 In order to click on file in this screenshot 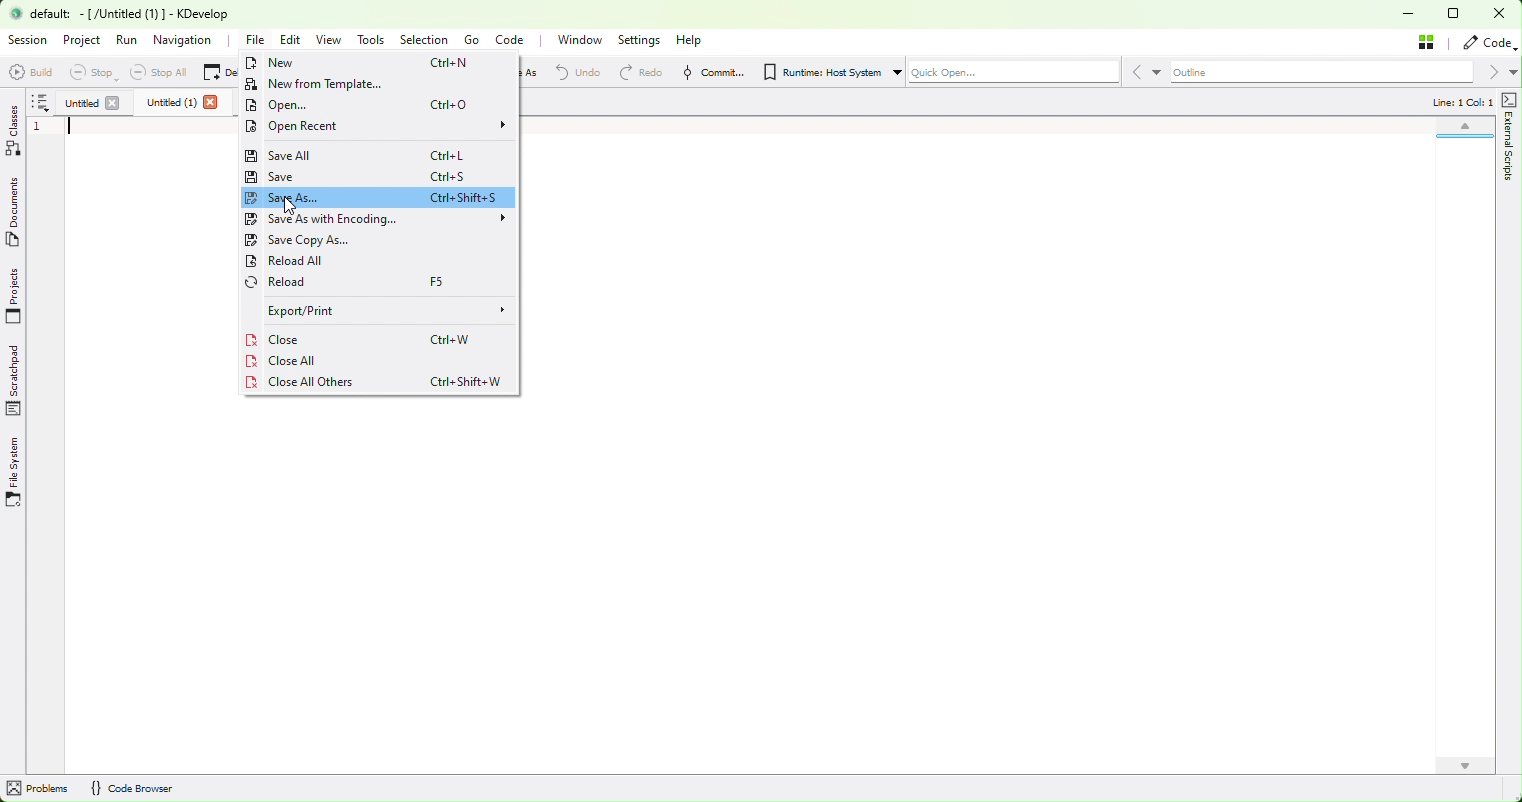, I will do `click(254, 42)`.